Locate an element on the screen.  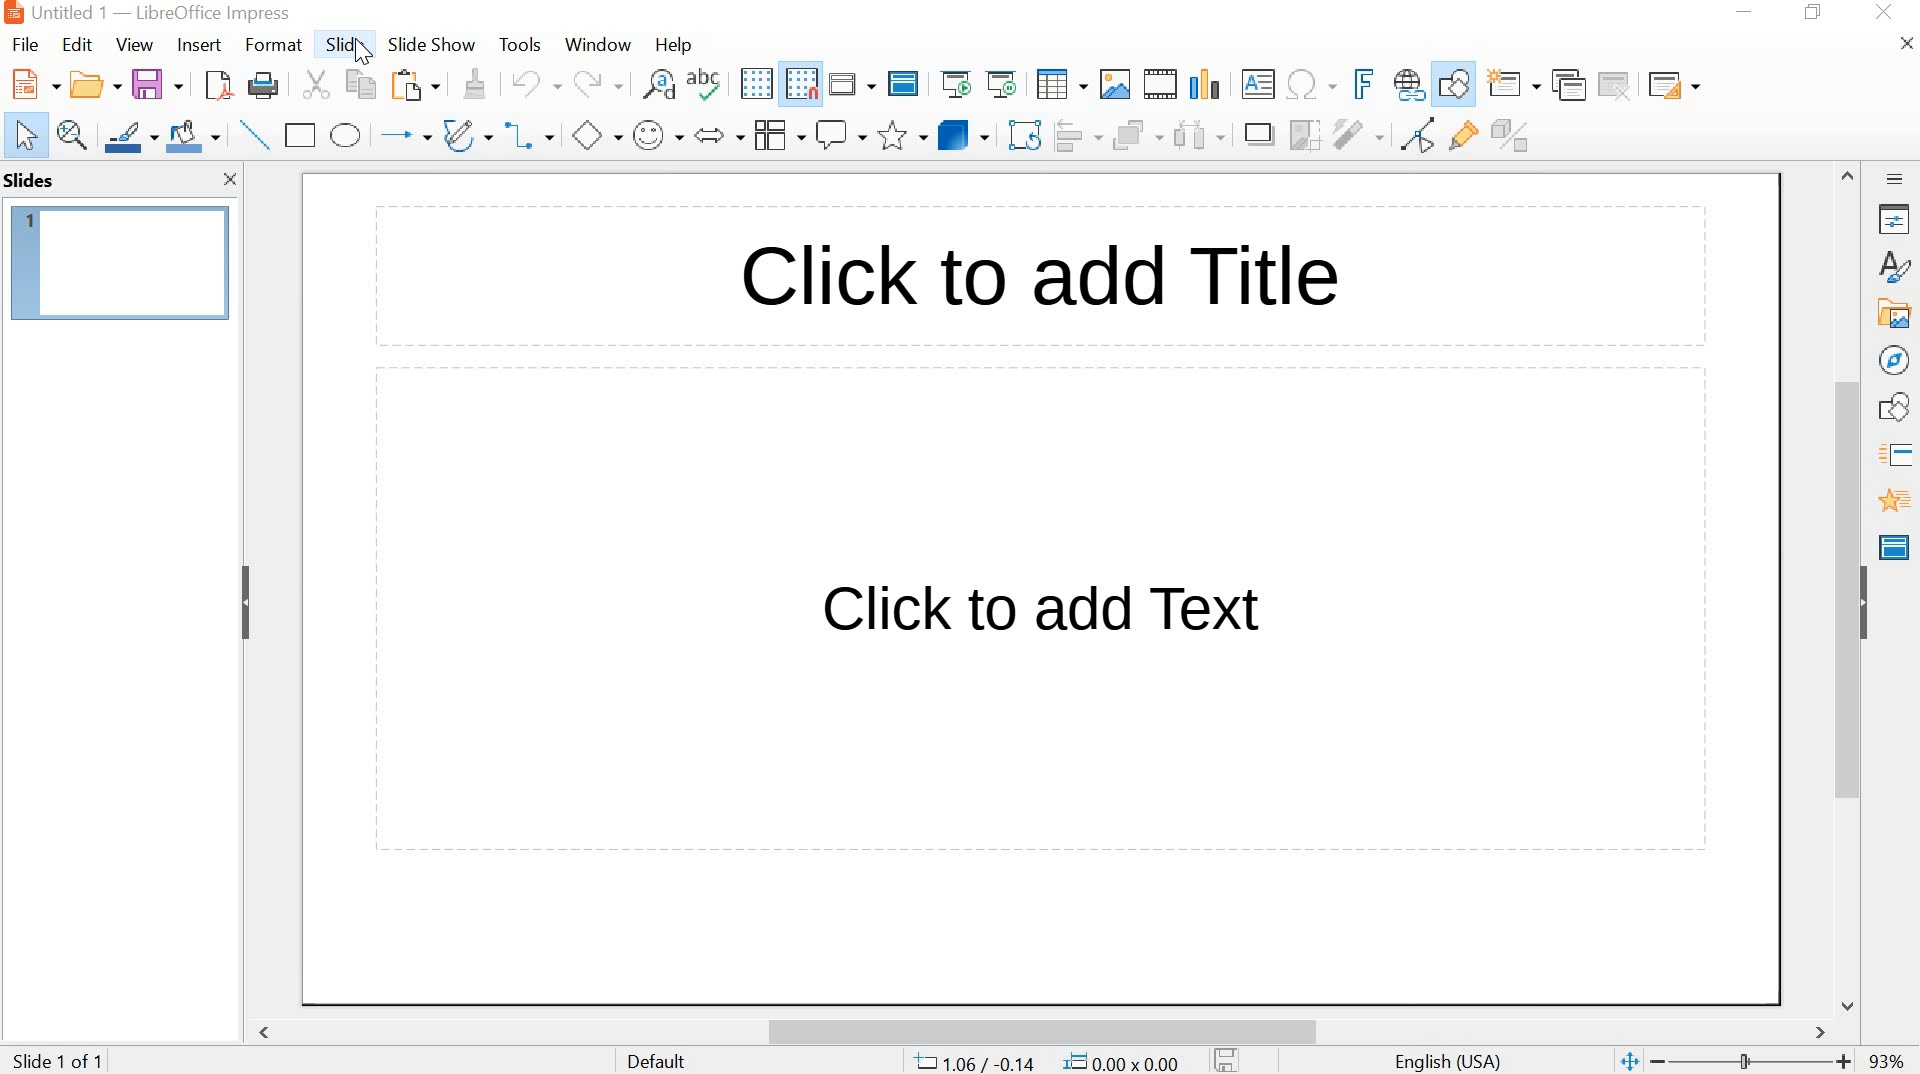
COPY is located at coordinates (365, 87).